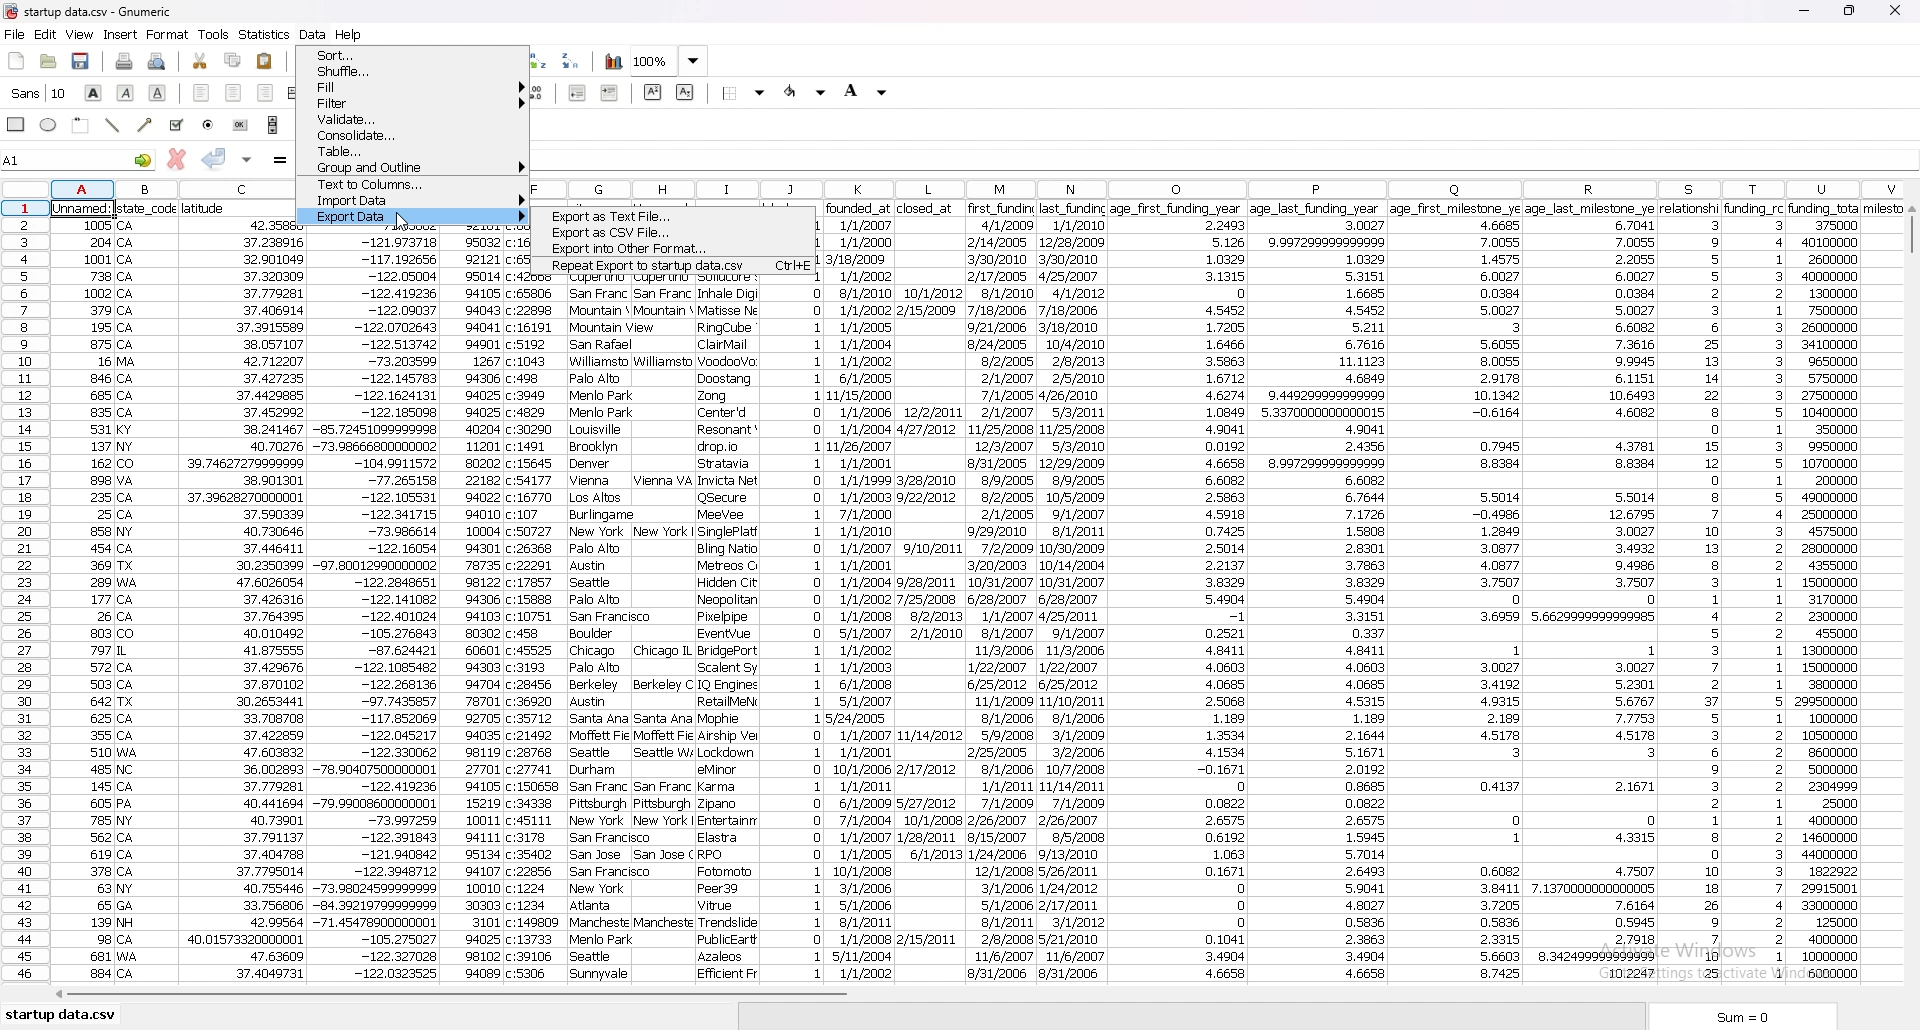 The image size is (1920, 1030). Describe the element at coordinates (210, 125) in the screenshot. I see `radio button` at that location.